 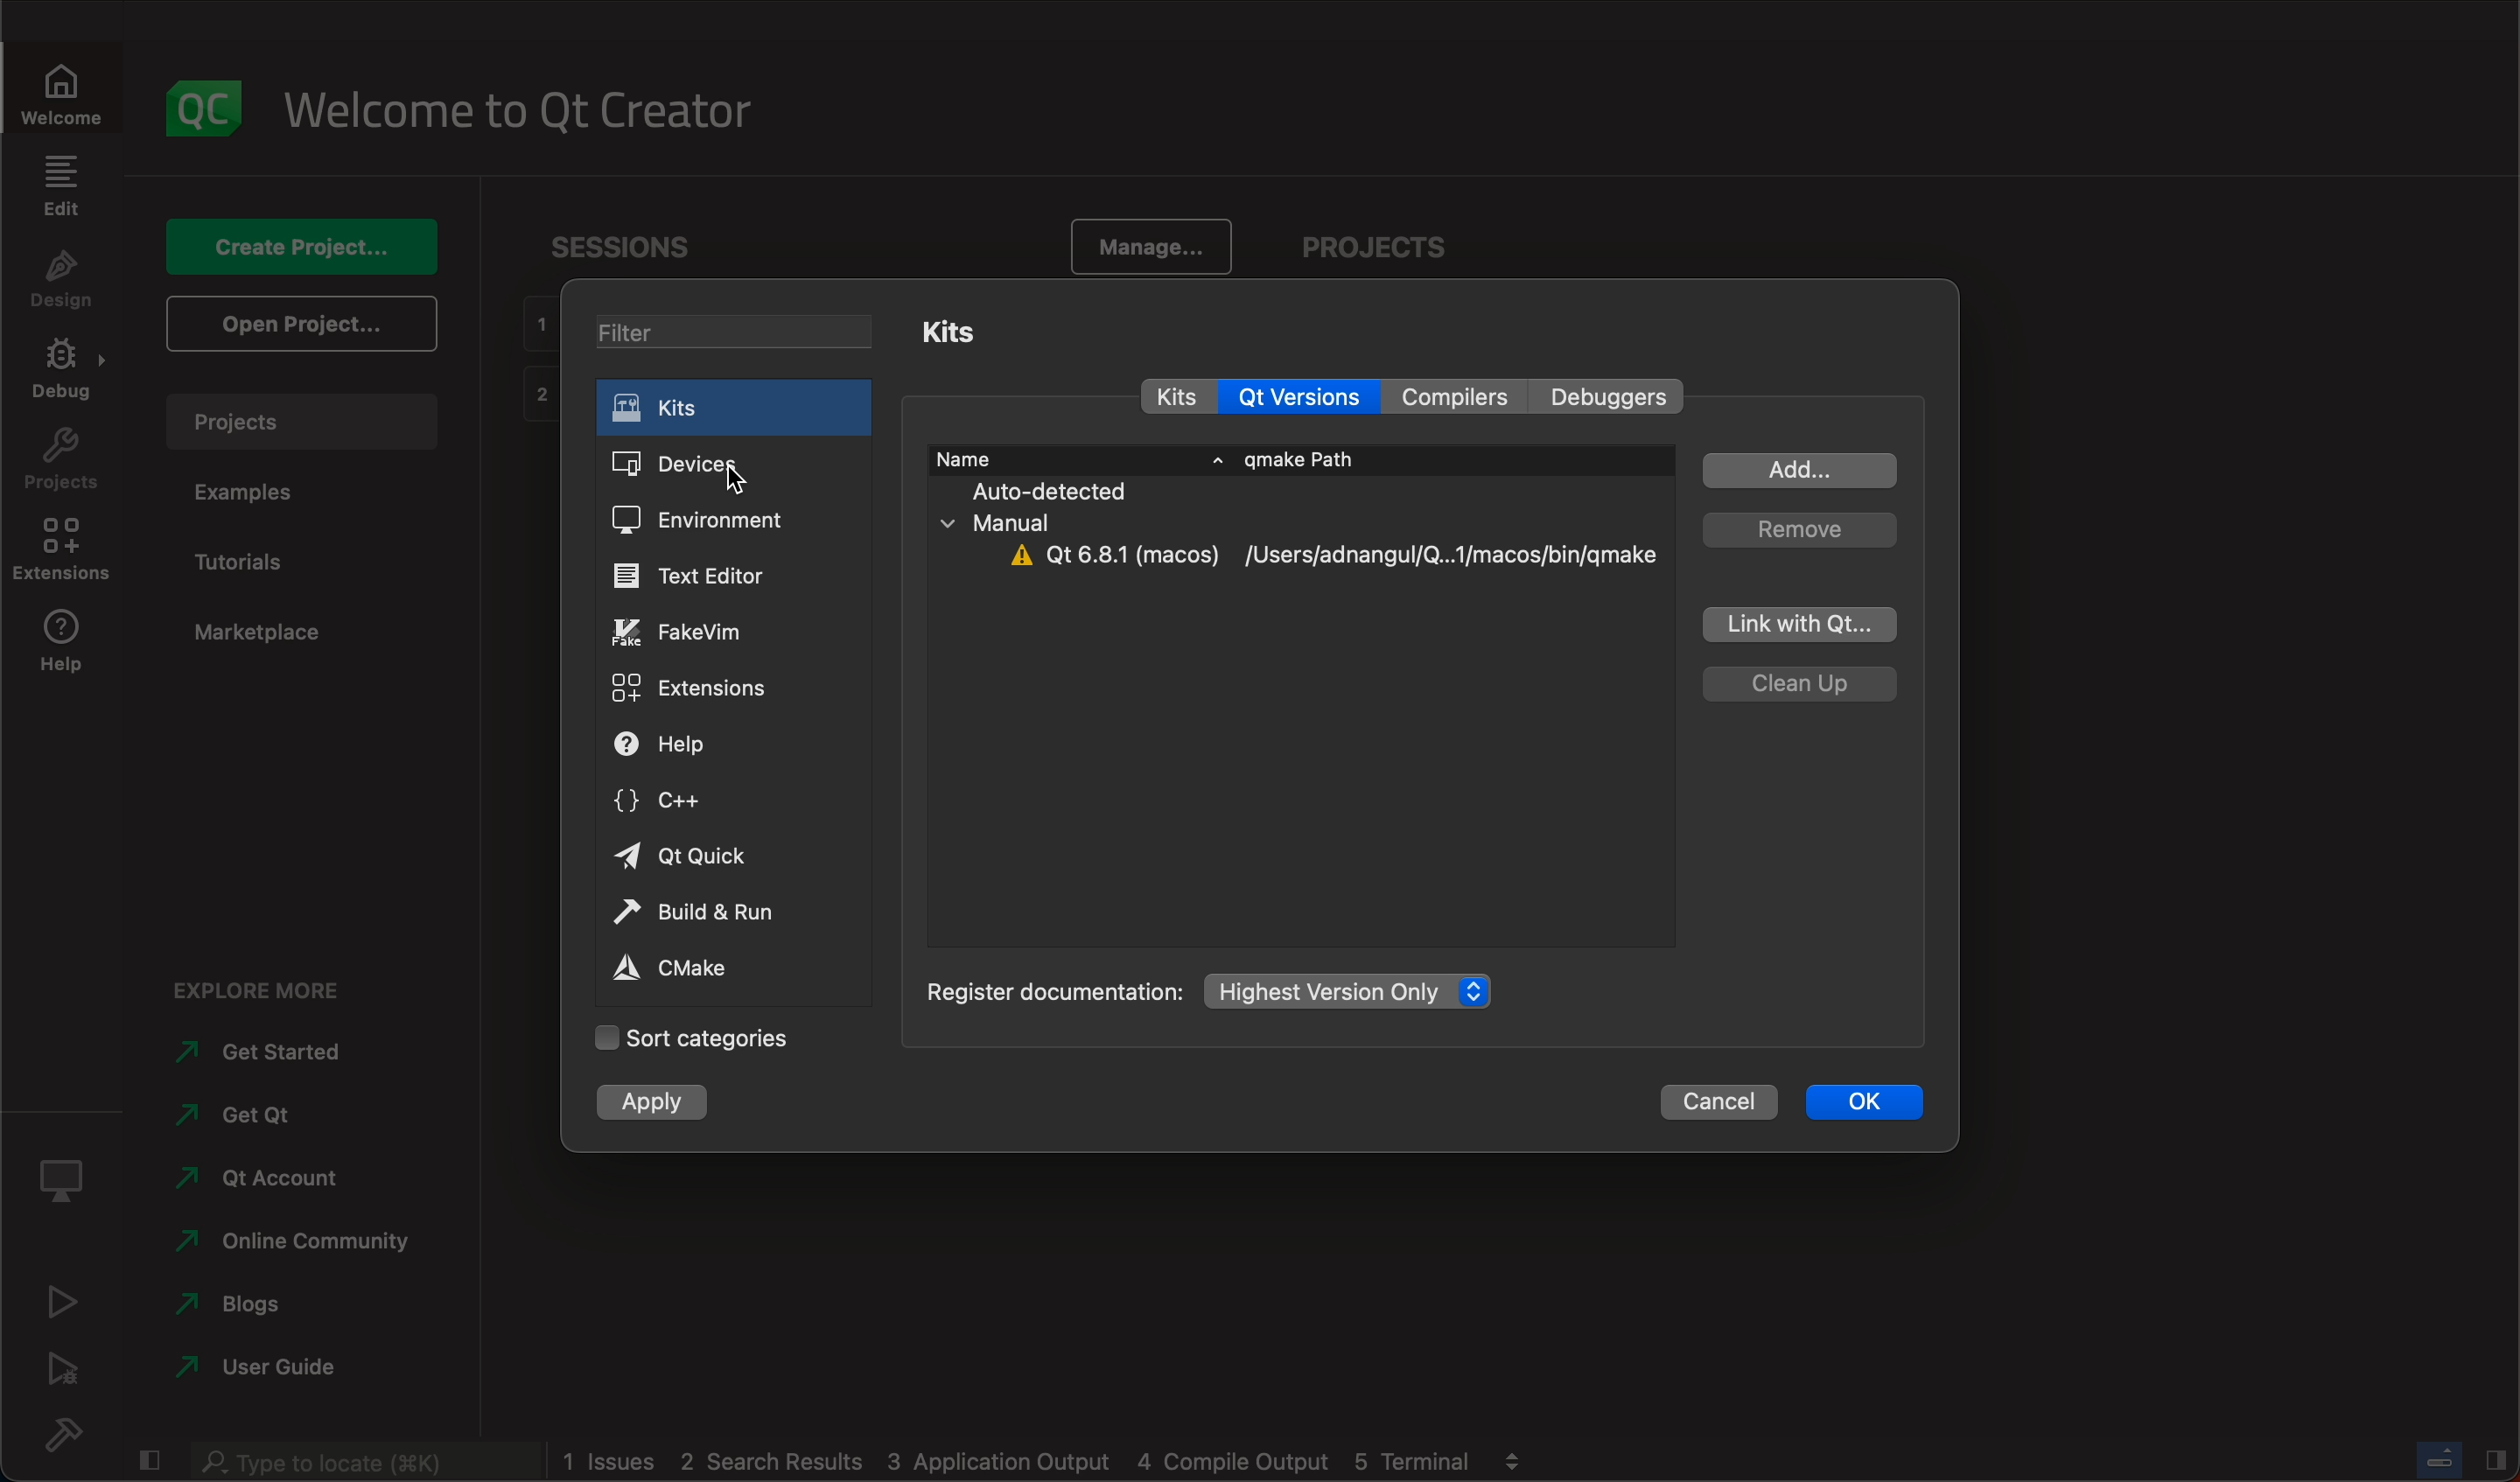 What do you see at coordinates (68, 645) in the screenshot?
I see `help` at bounding box center [68, 645].